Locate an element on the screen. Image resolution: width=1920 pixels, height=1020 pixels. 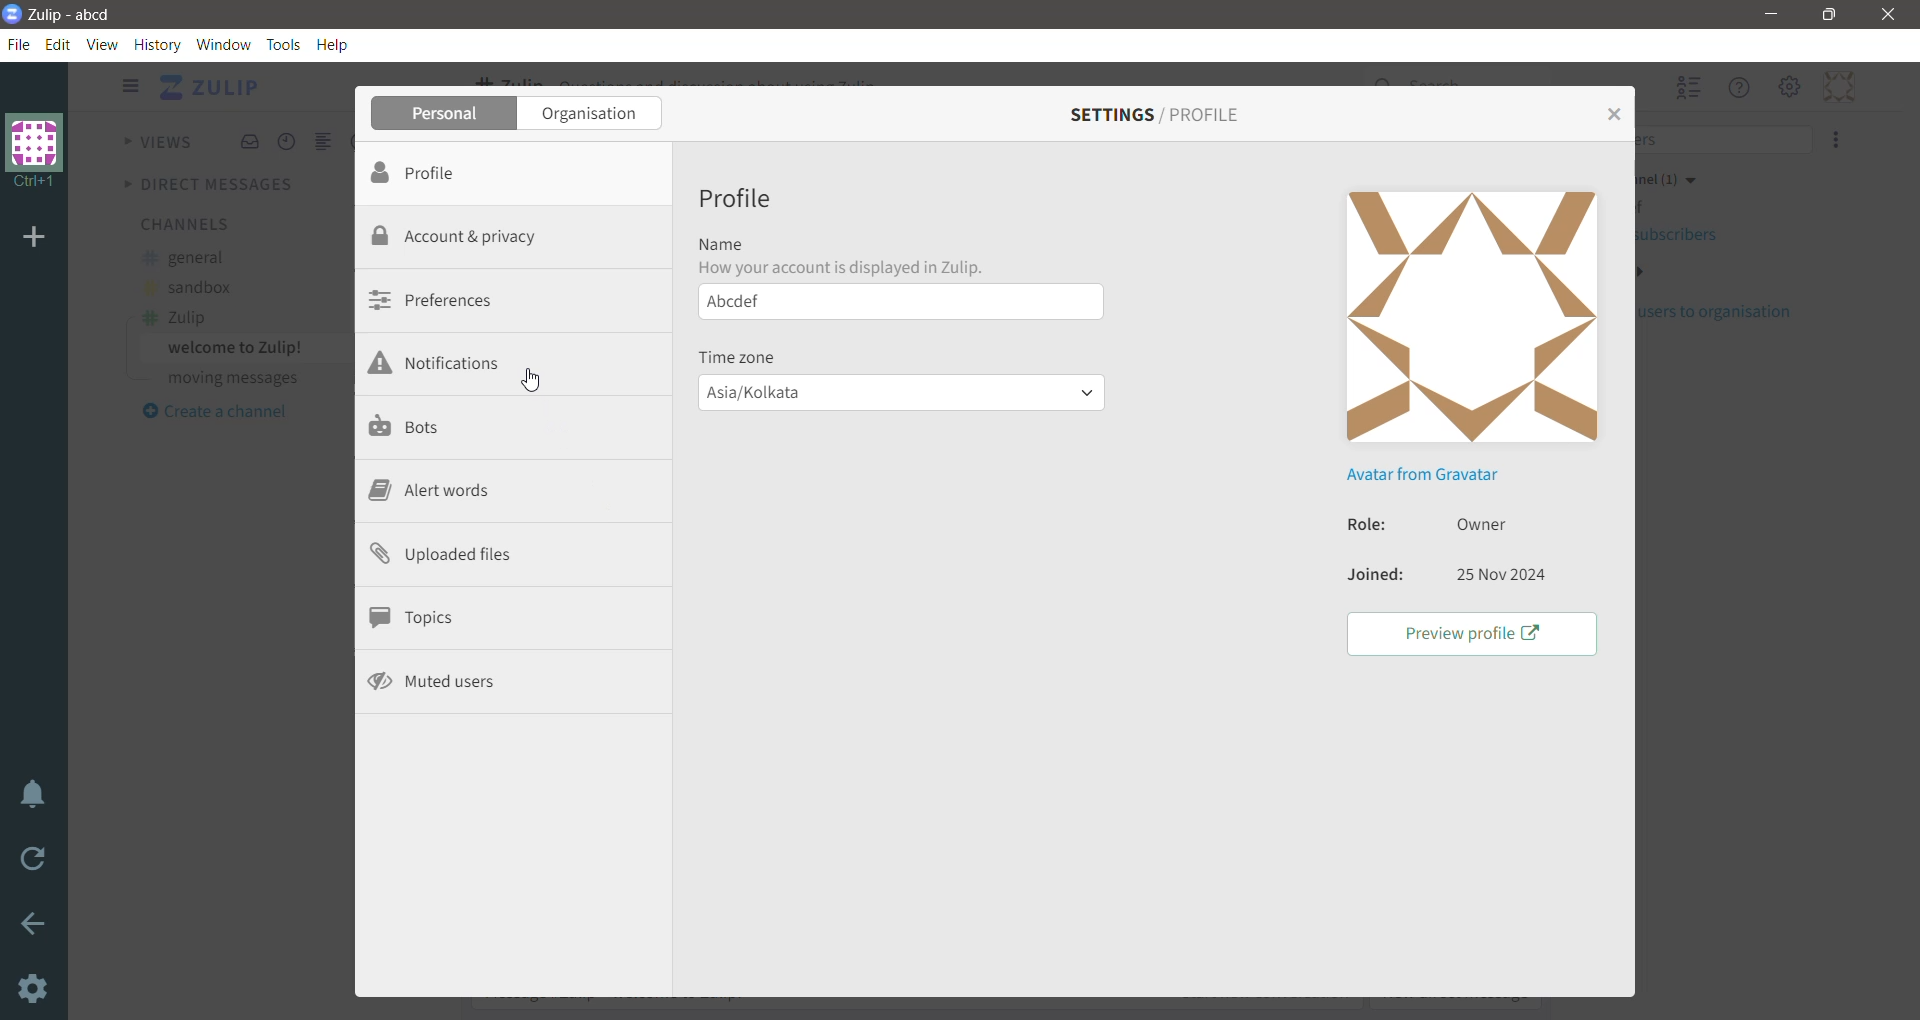
Account and privacy is located at coordinates (467, 235).